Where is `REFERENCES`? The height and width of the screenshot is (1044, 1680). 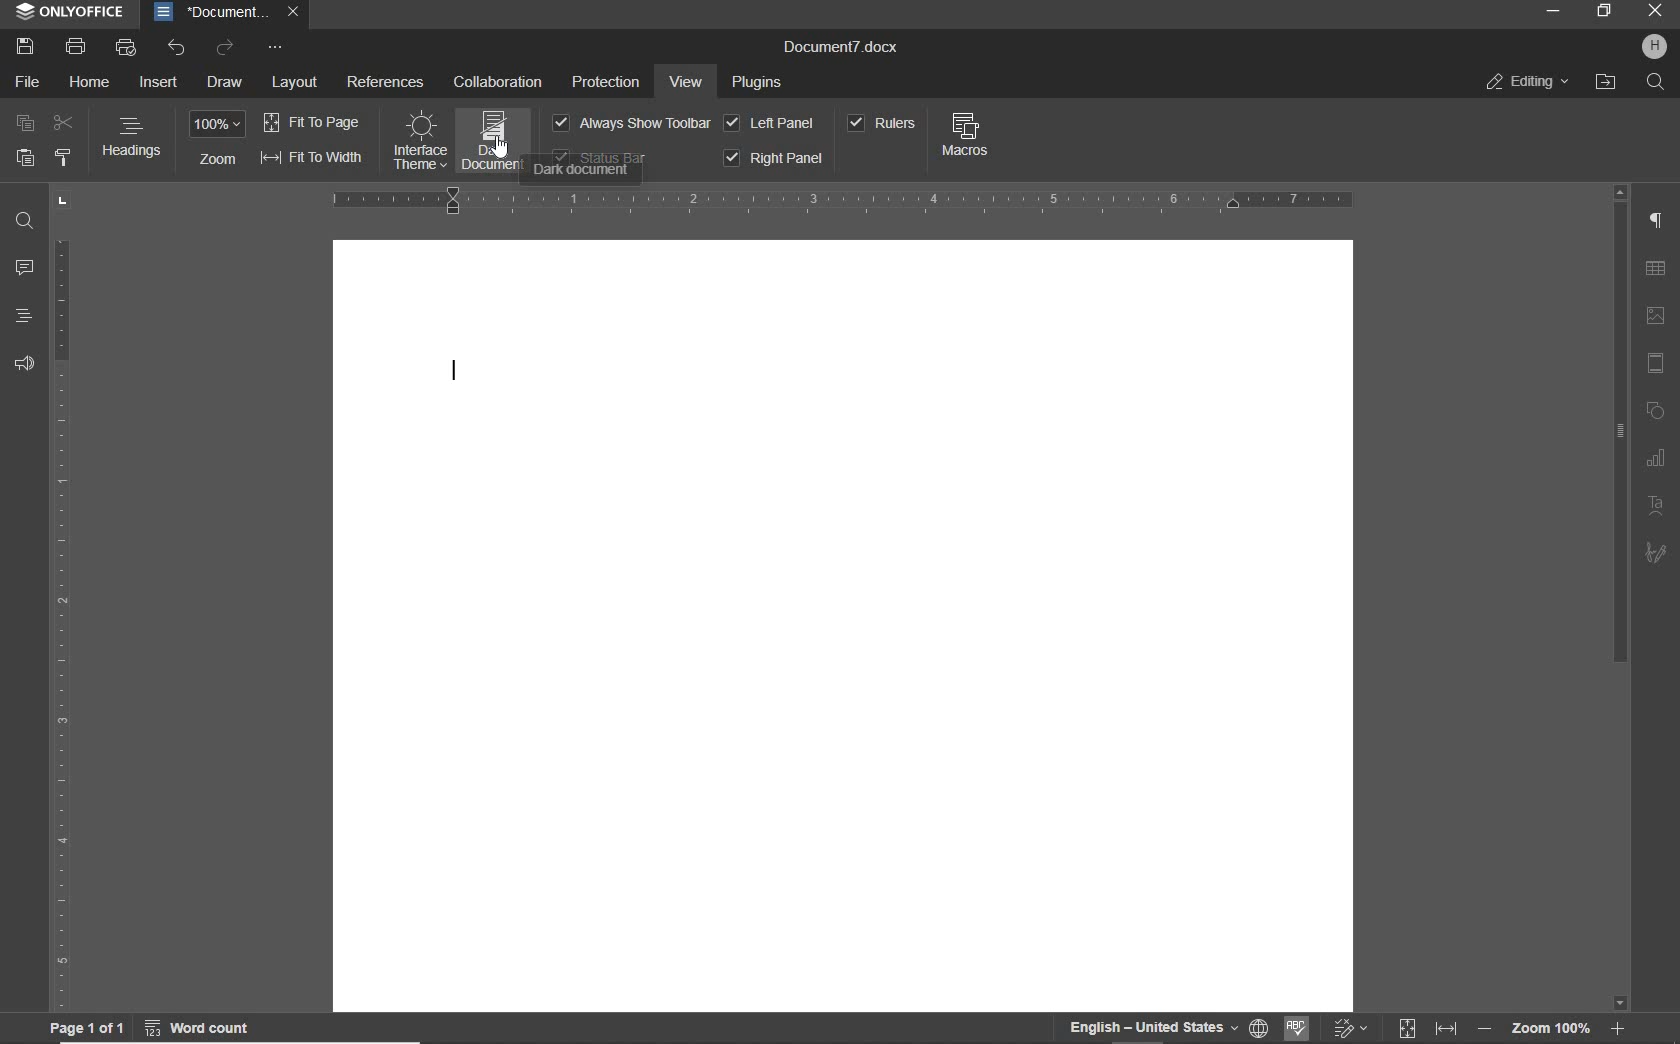 REFERENCES is located at coordinates (386, 81).